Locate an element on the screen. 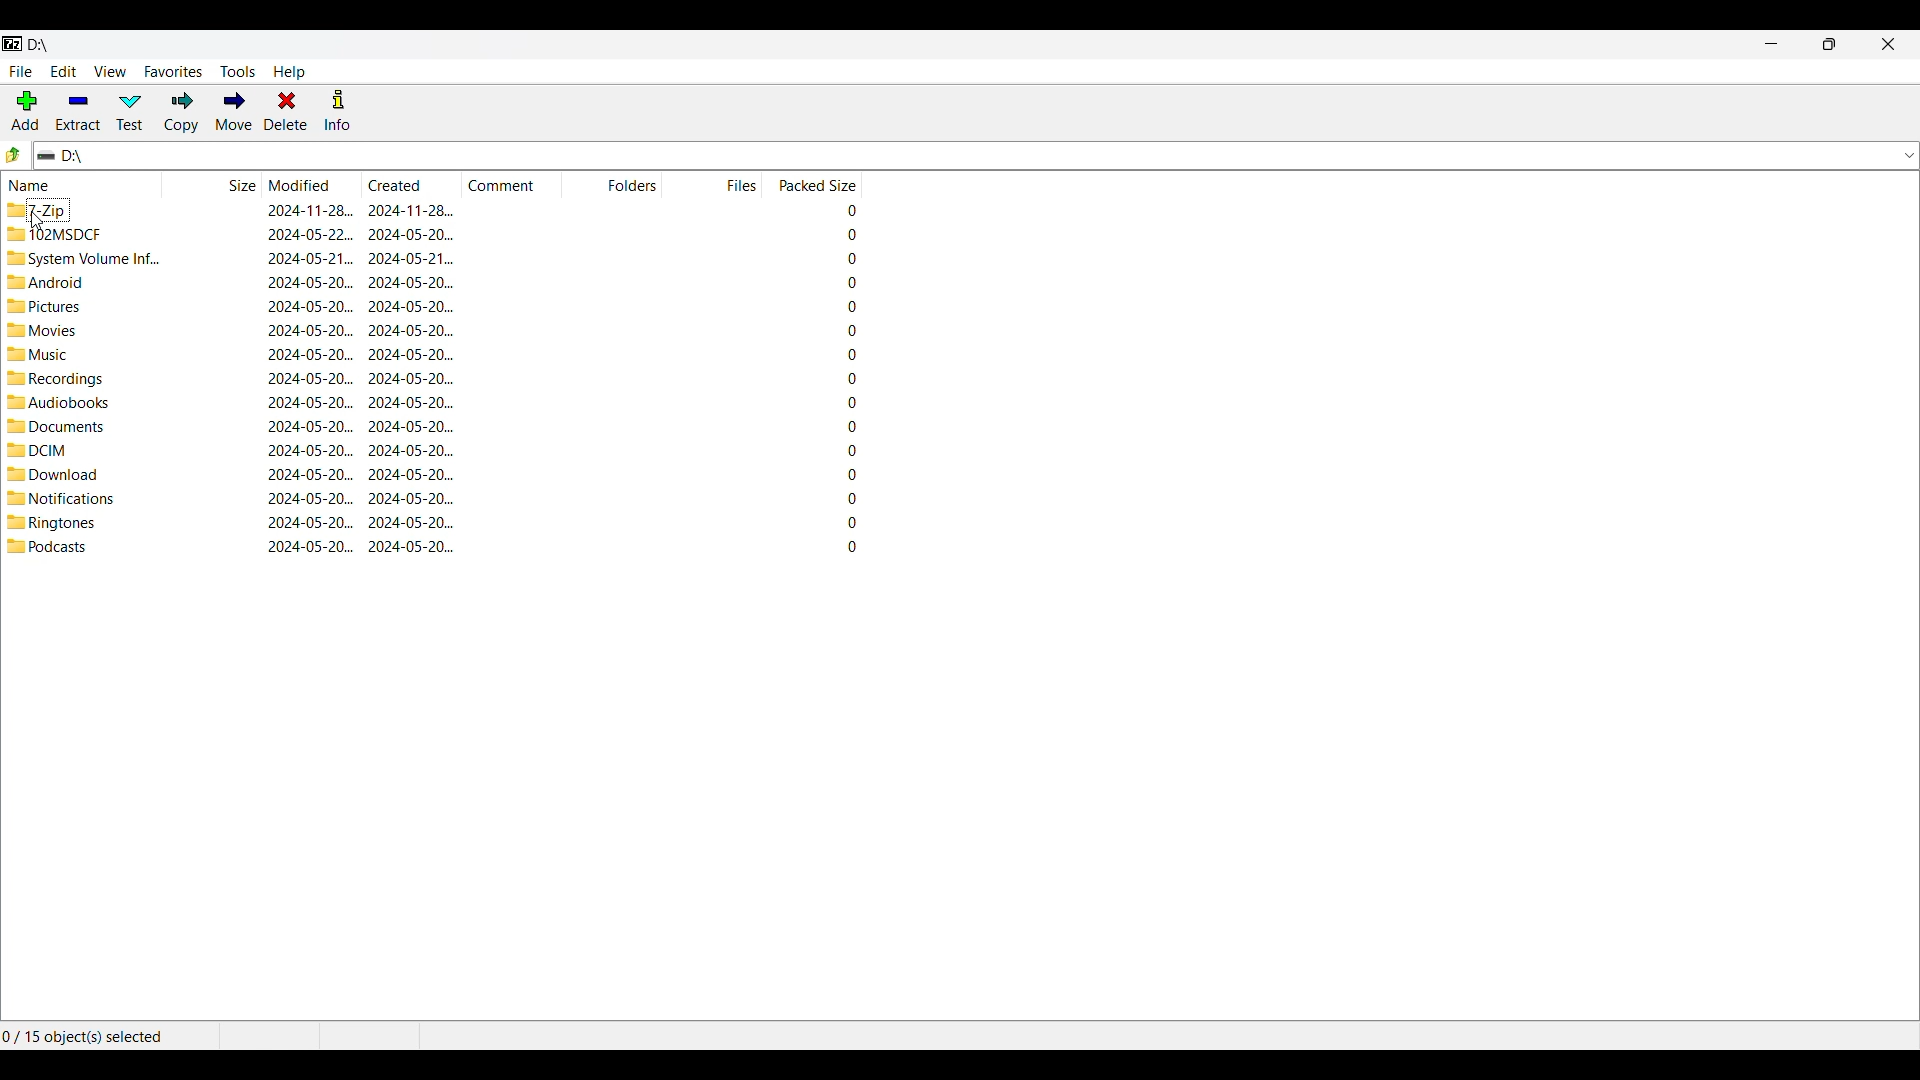  modified date & time is located at coordinates (312, 355).